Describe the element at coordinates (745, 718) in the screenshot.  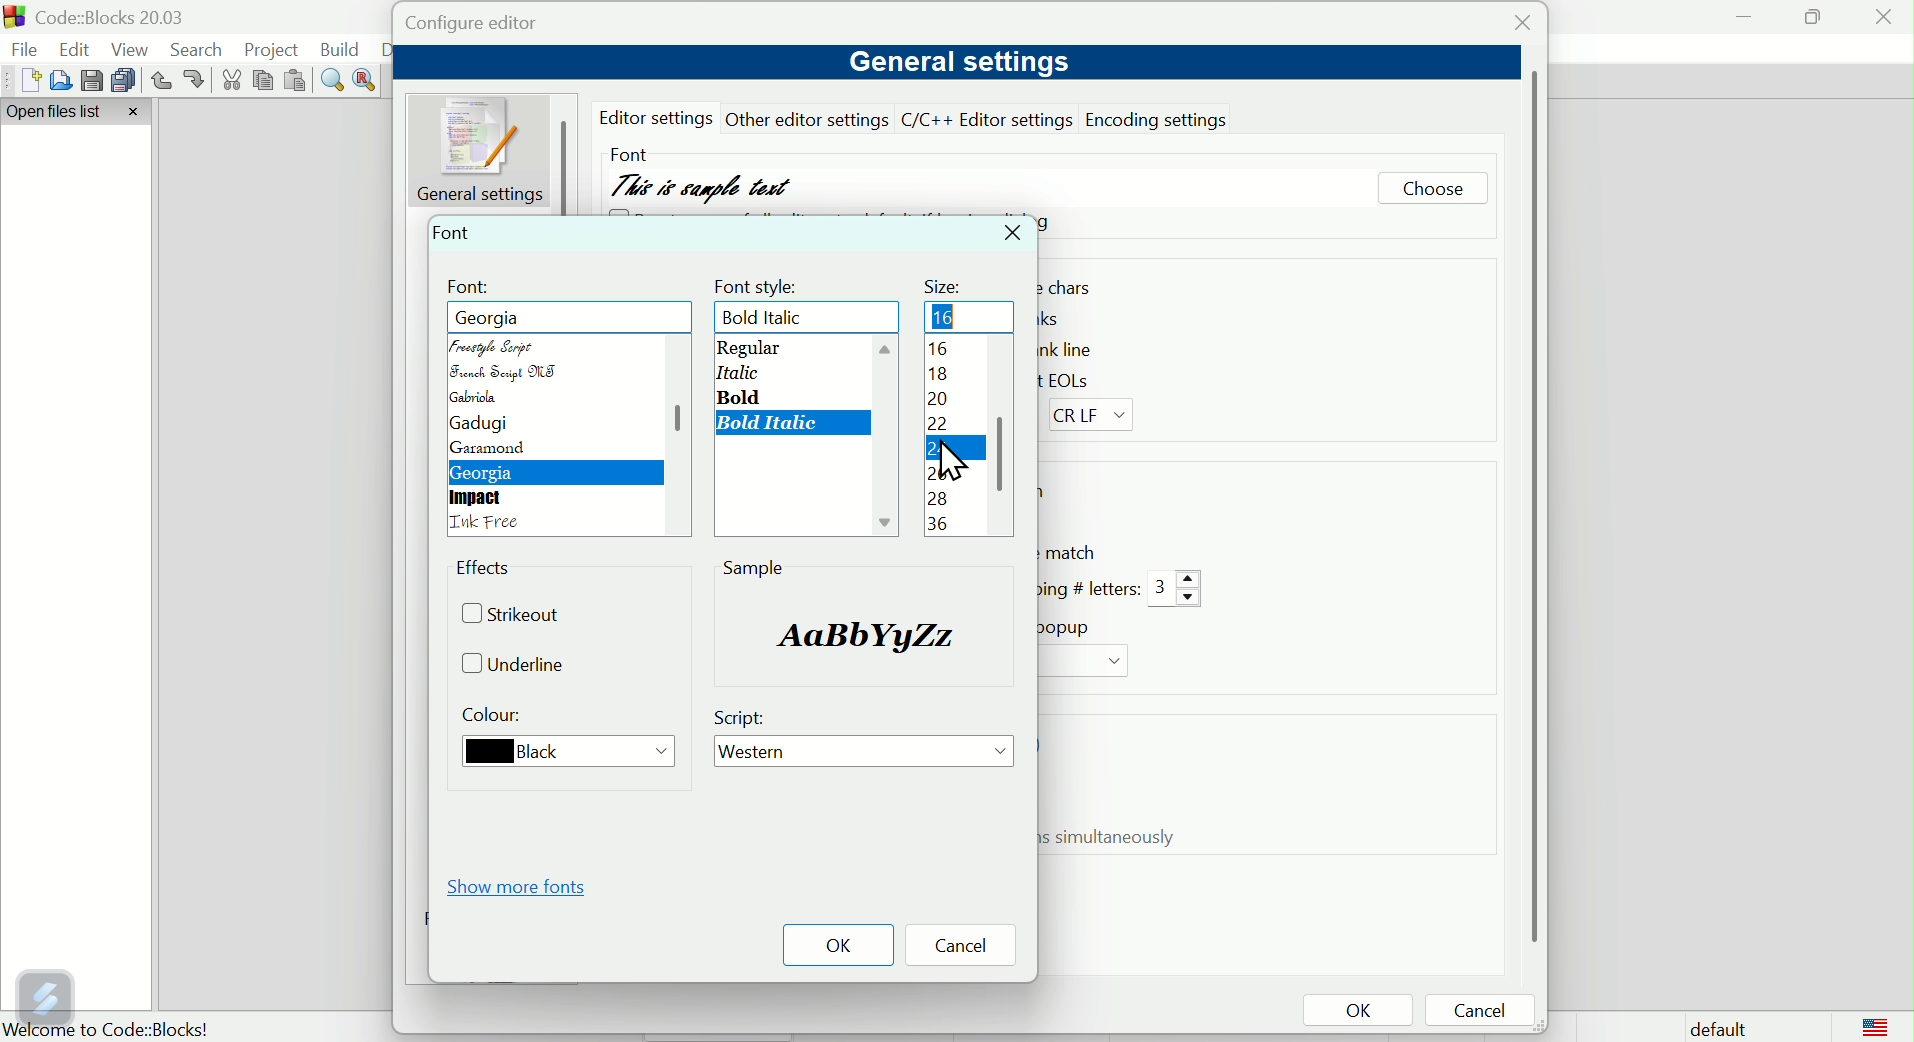
I see `Script` at that location.